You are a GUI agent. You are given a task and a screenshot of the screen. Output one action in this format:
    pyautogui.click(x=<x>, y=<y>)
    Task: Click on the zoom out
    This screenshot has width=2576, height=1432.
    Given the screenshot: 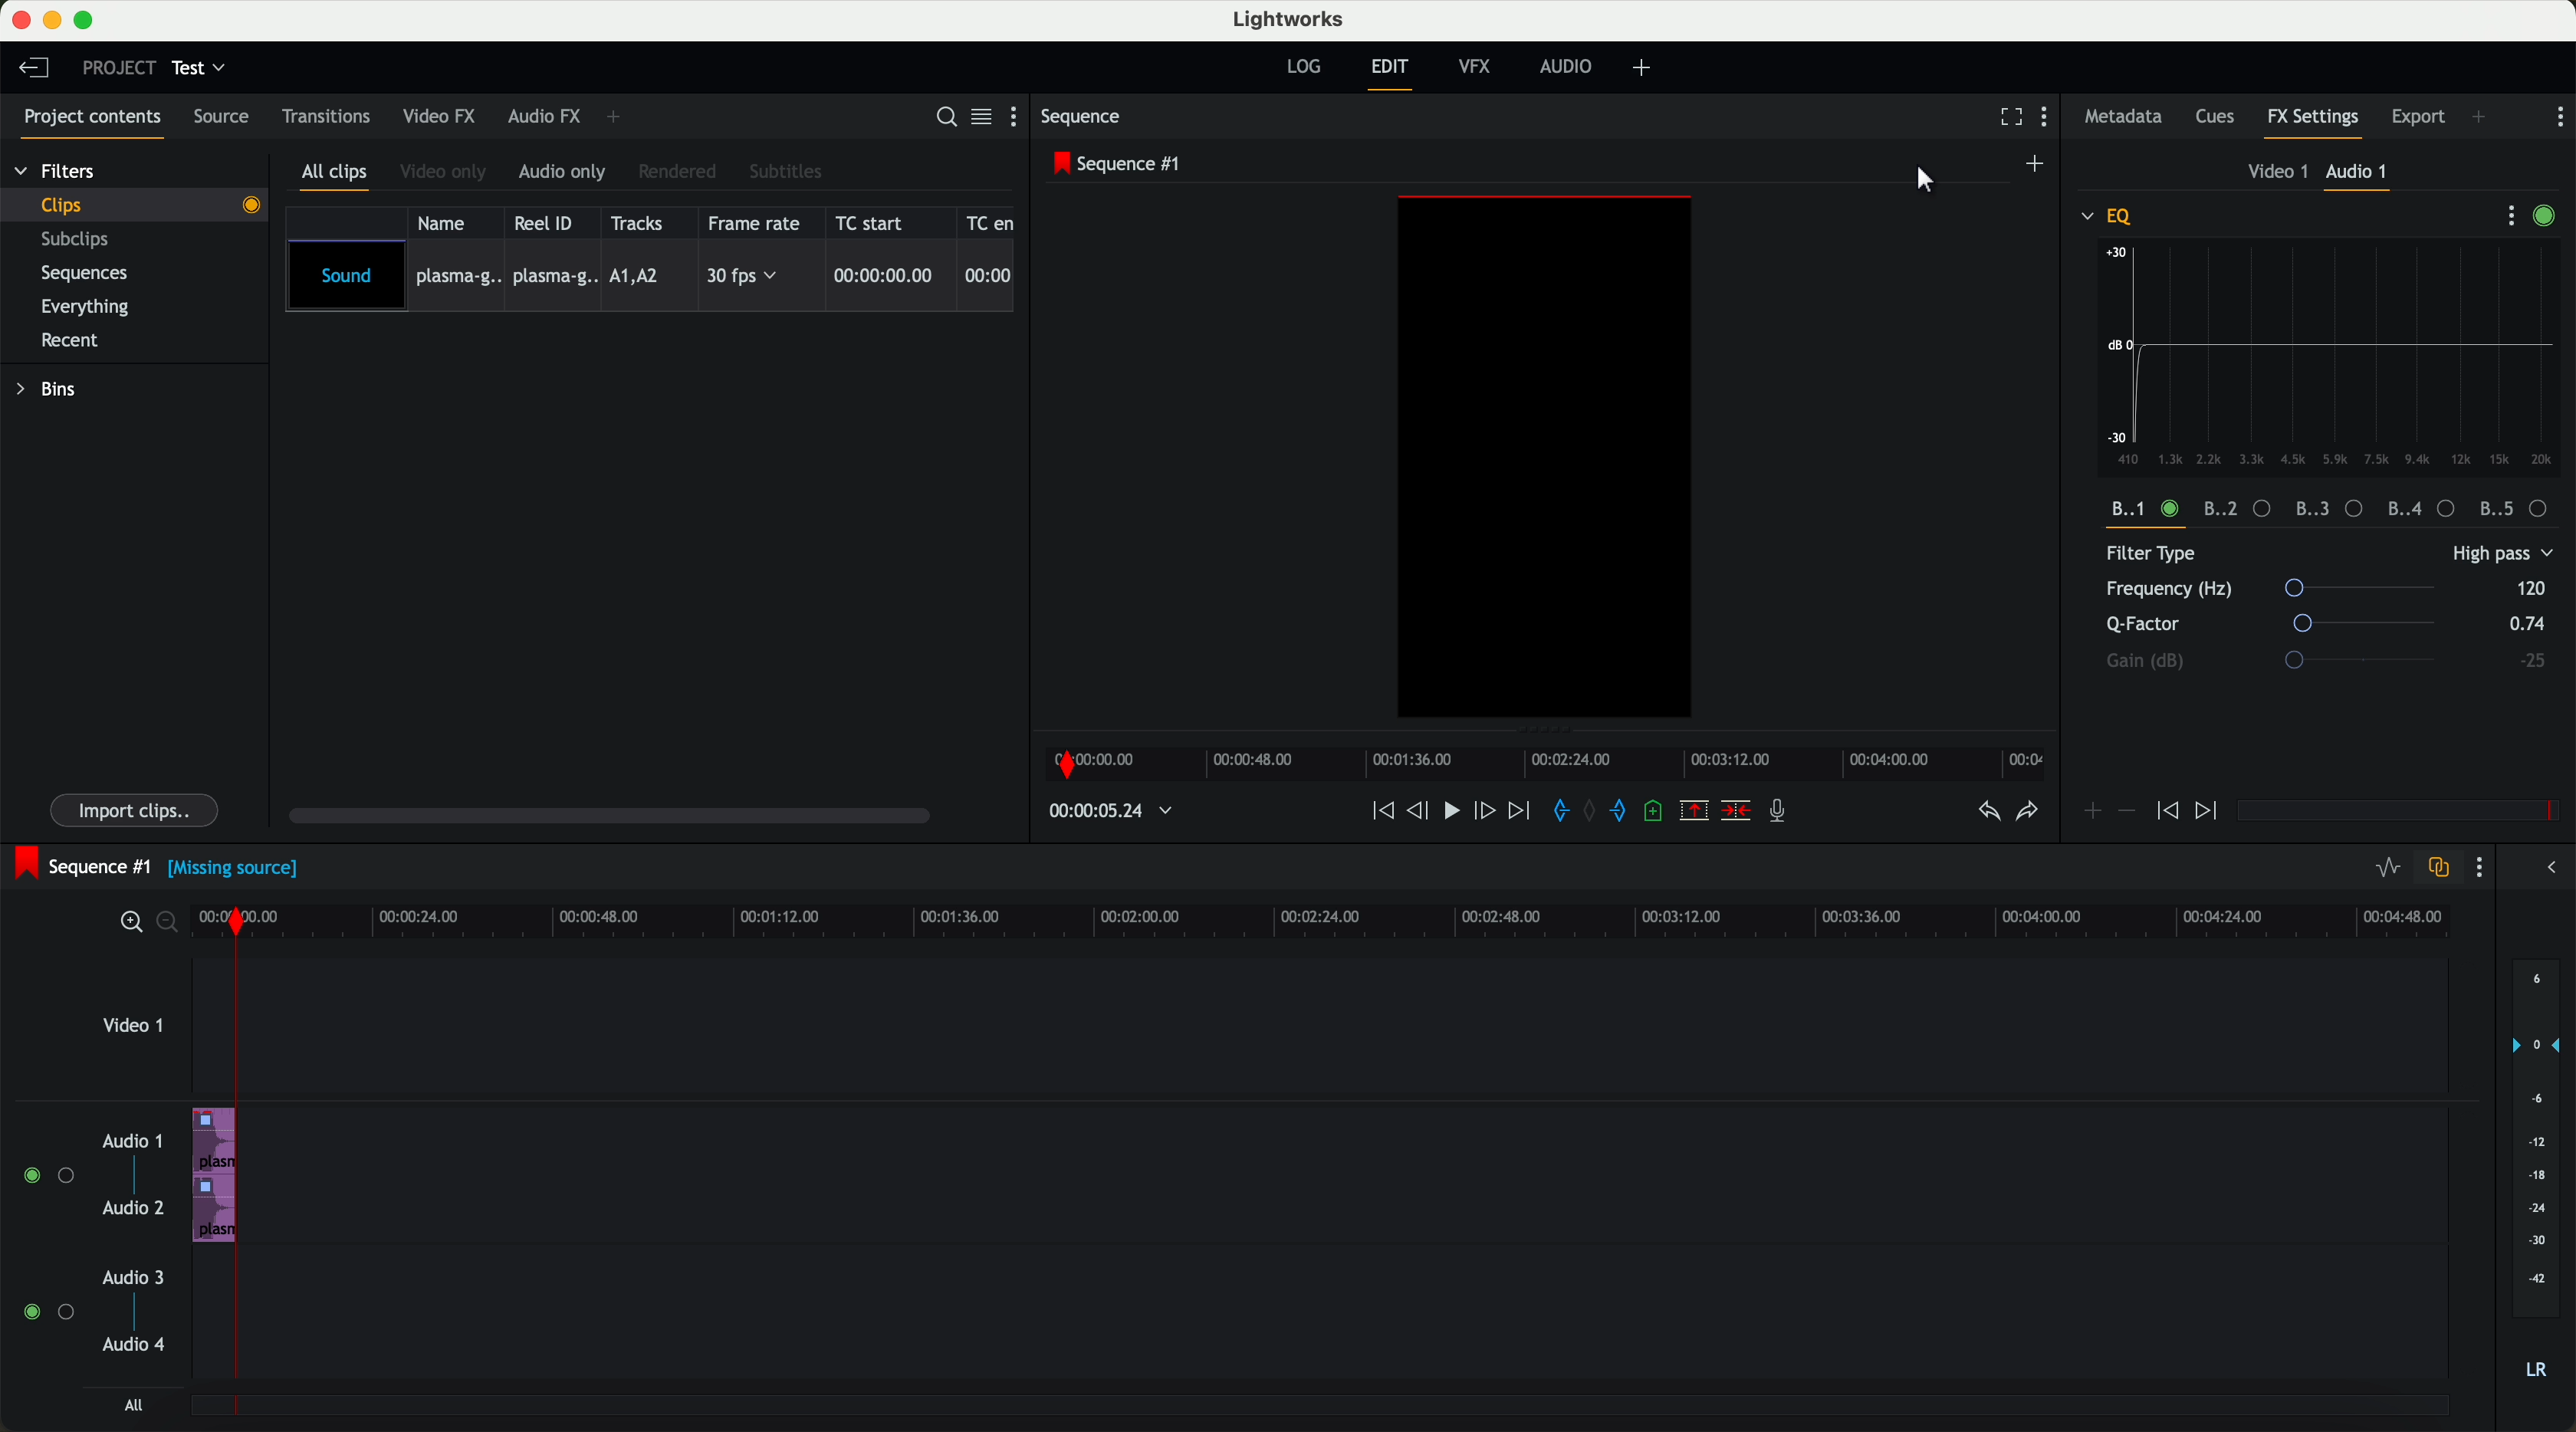 What is the action you would take?
    pyautogui.click(x=172, y=926)
    